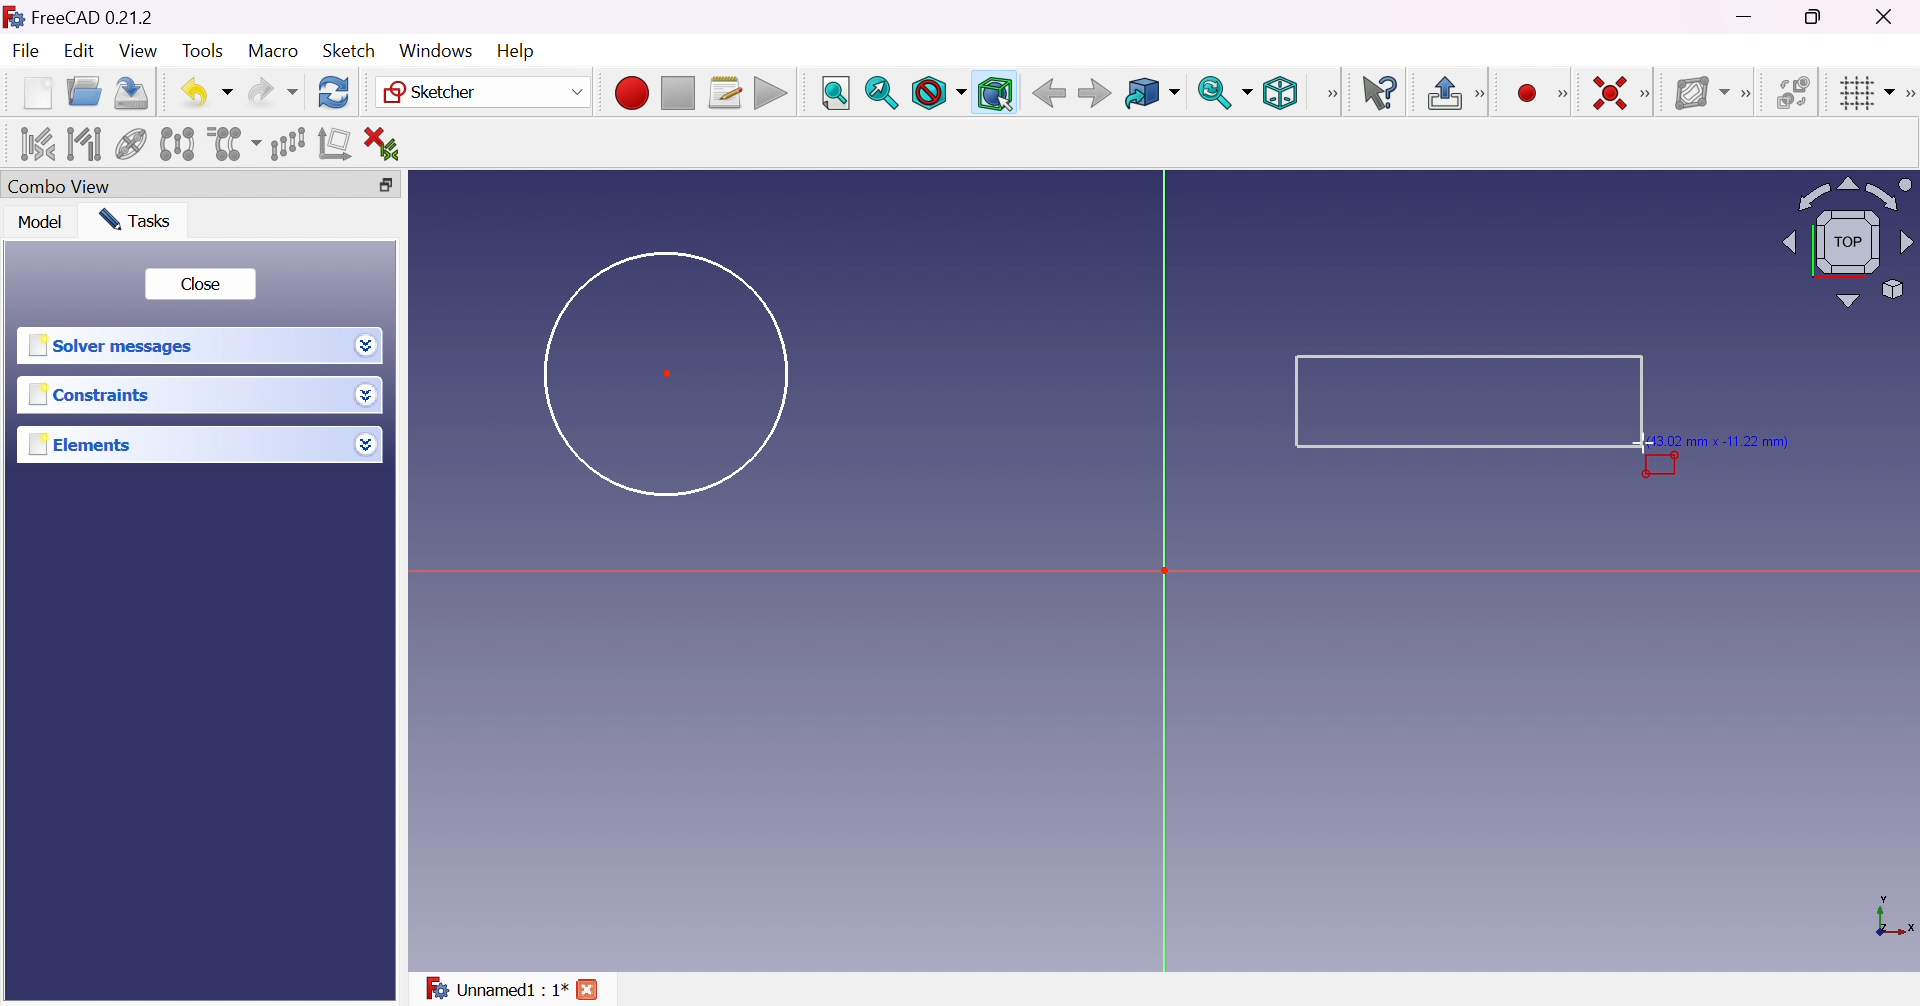 This screenshot has width=1920, height=1006. What do you see at coordinates (59, 188) in the screenshot?
I see `Combo view` at bounding box center [59, 188].